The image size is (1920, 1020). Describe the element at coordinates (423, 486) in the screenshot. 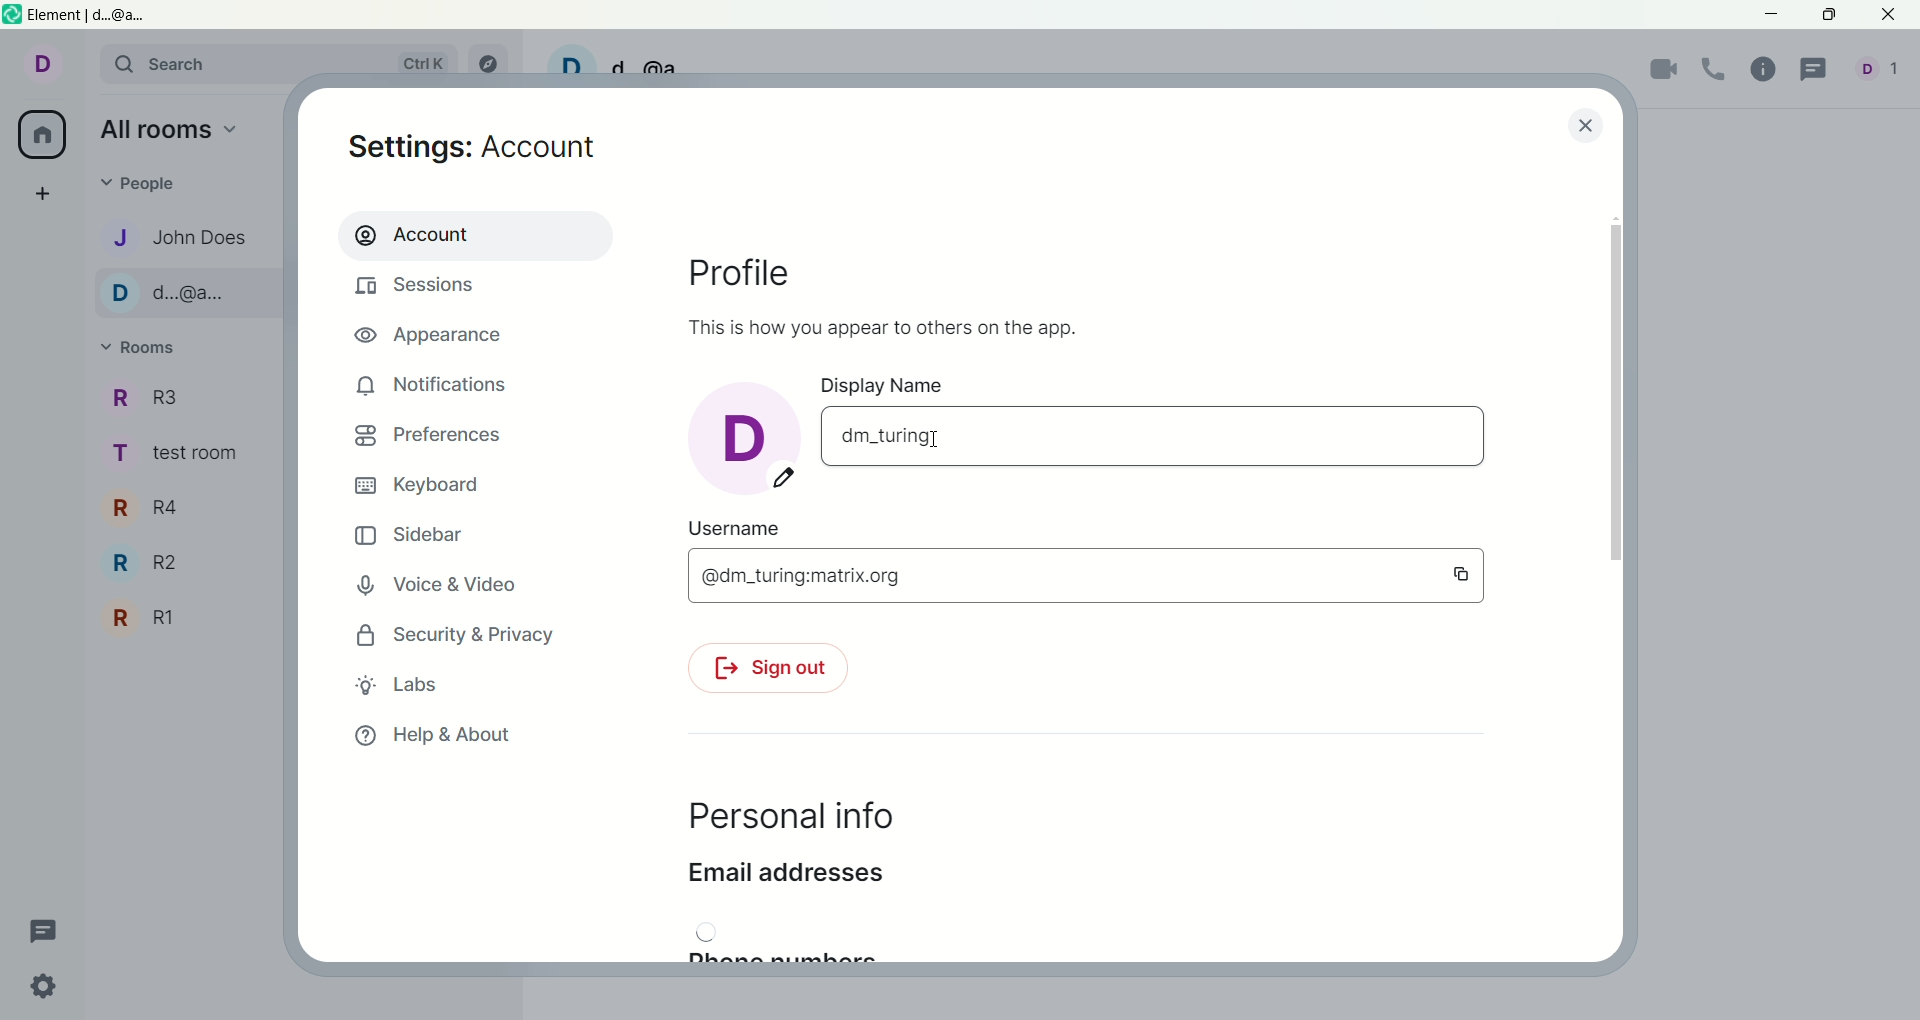

I see `keyboard` at that location.